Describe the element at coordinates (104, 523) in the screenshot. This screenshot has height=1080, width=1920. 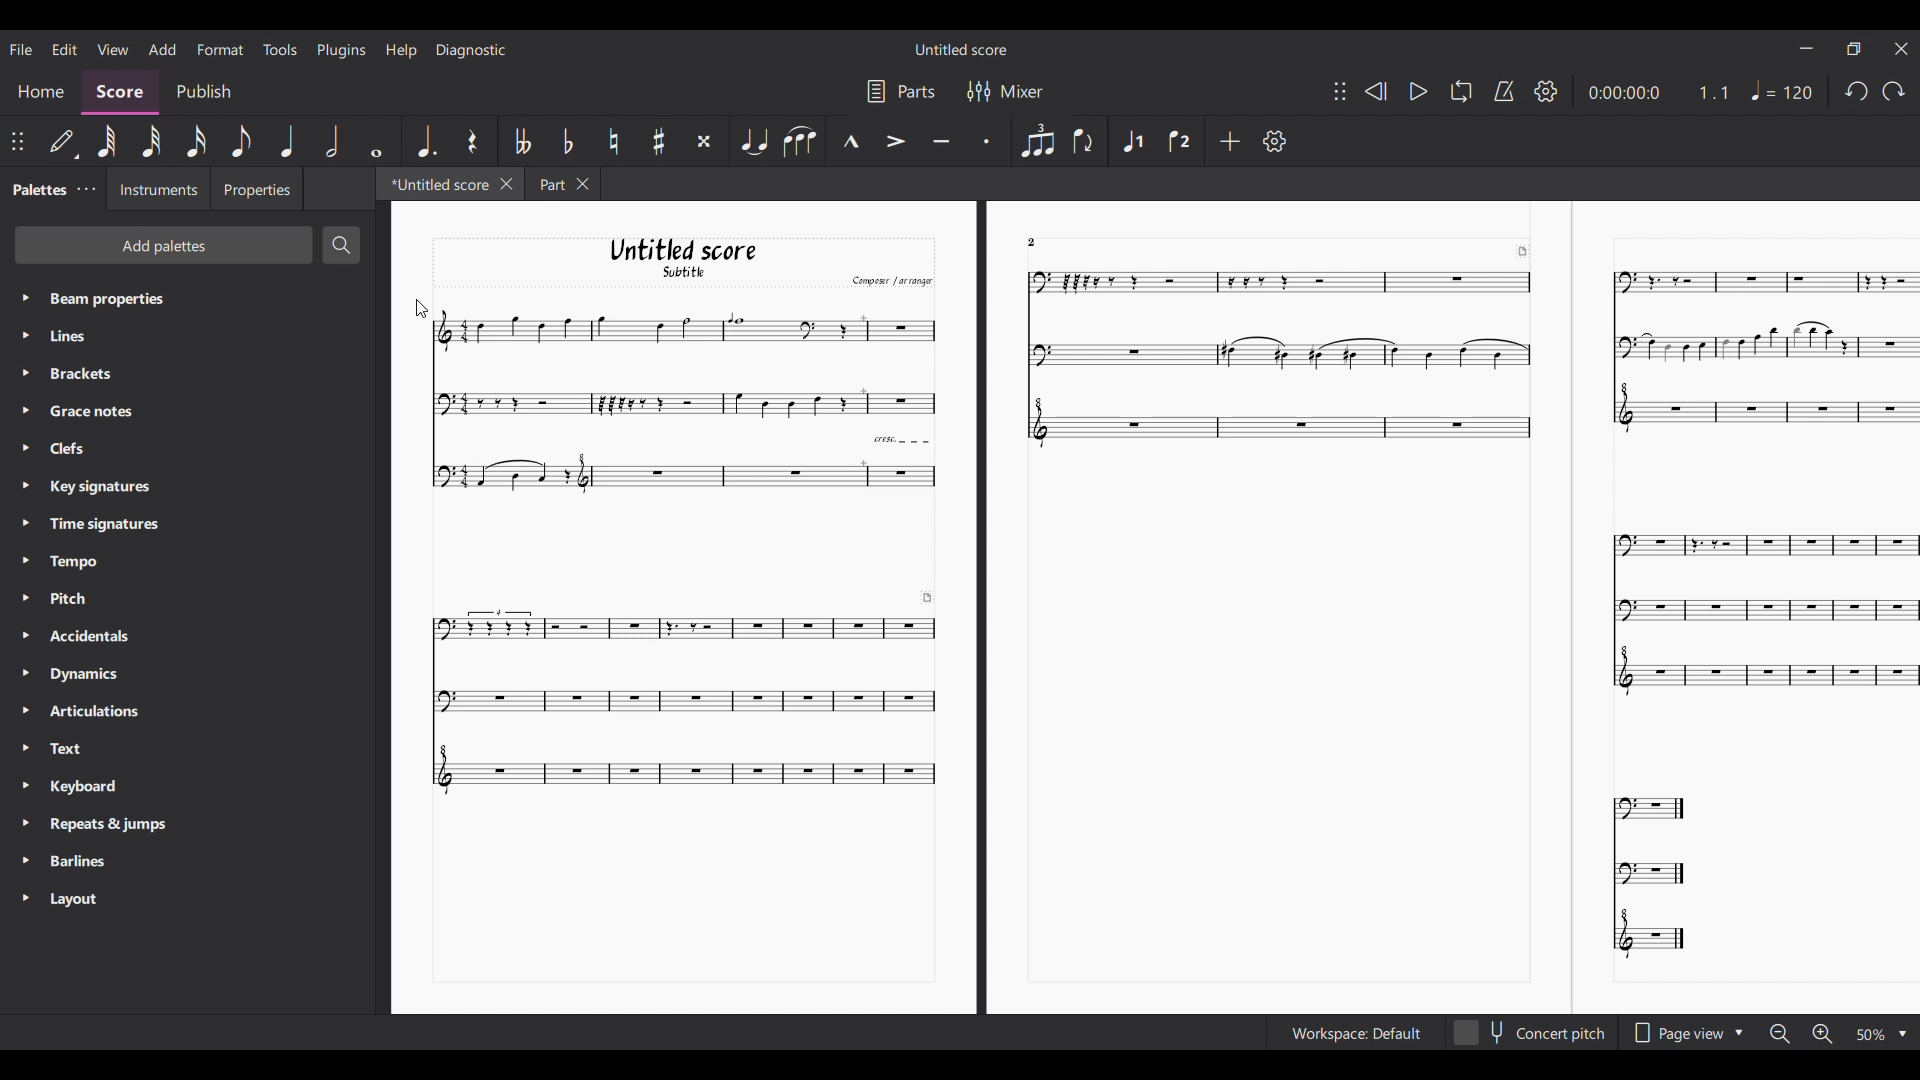
I see `Time Signatures` at that location.